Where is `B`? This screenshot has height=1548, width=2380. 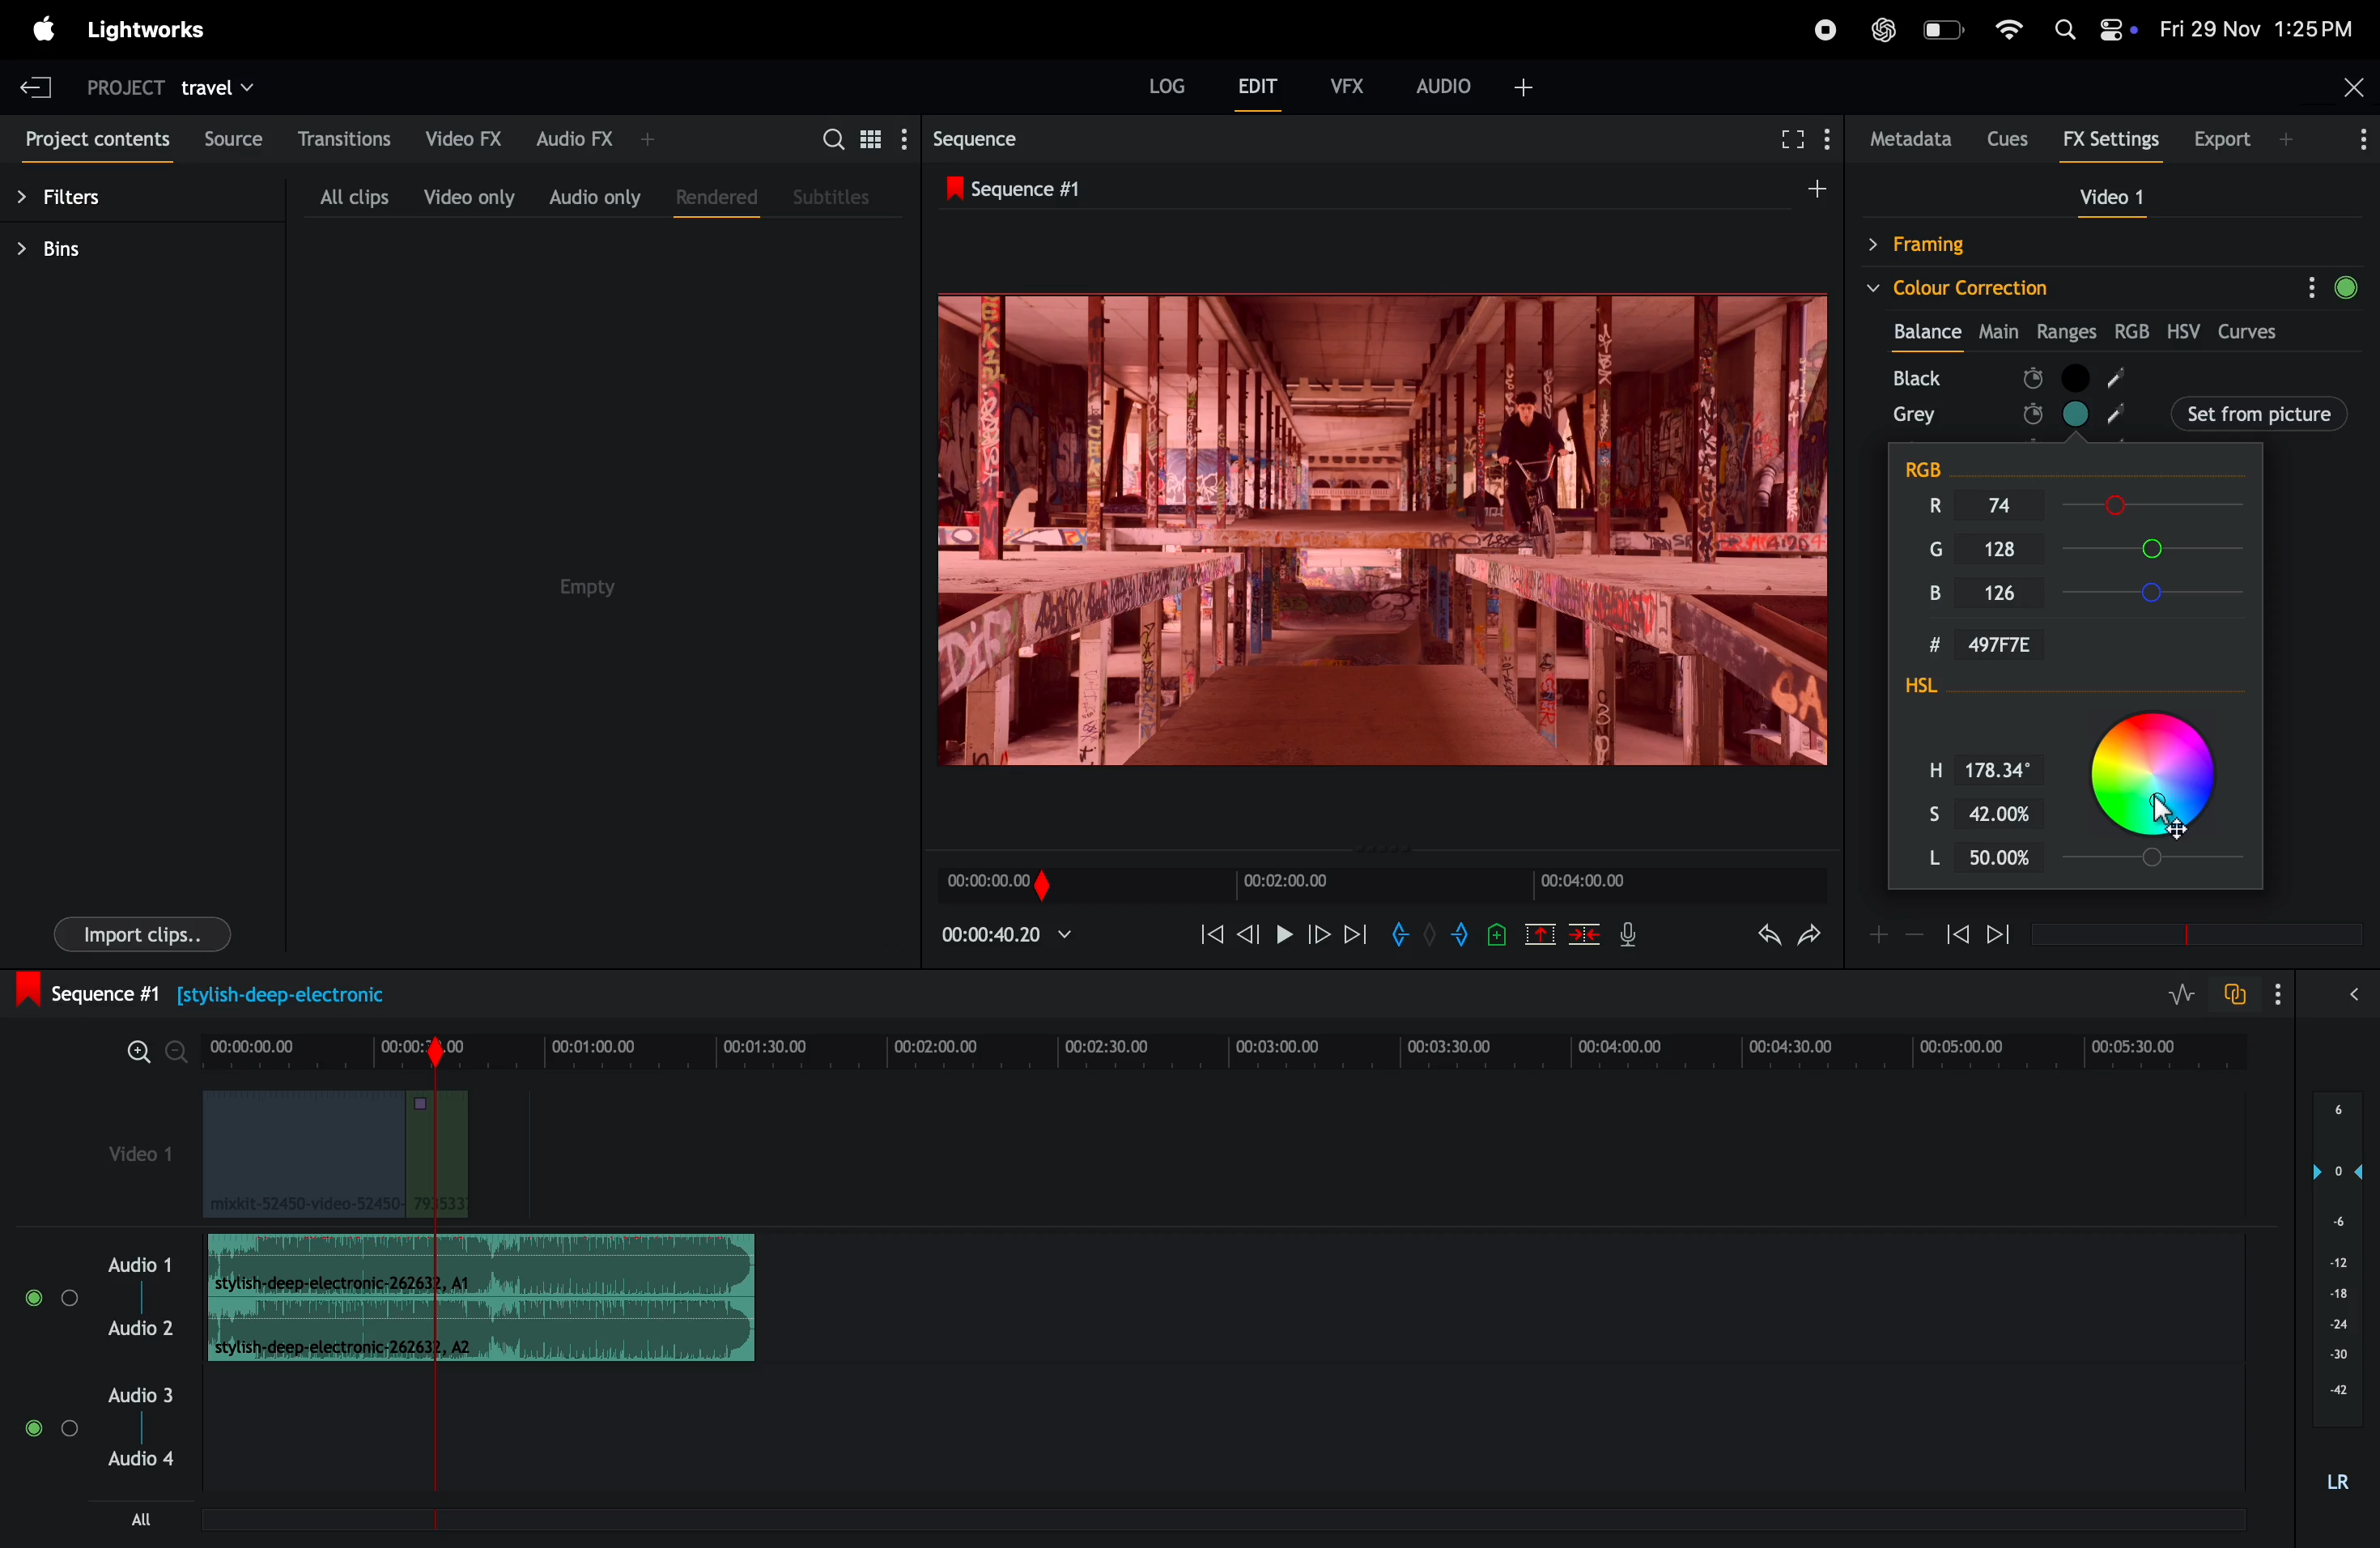
B is located at coordinates (1937, 596).